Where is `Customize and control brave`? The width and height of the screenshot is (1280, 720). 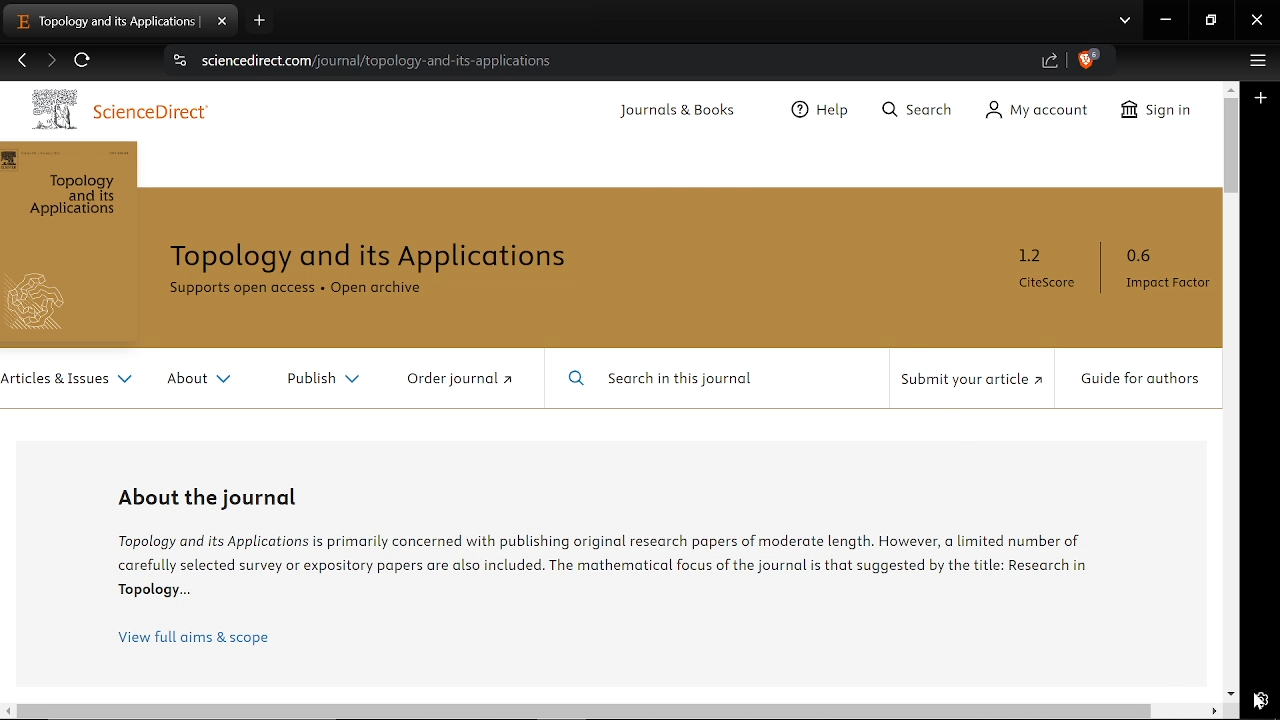 Customize and control brave is located at coordinates (1255, 63).